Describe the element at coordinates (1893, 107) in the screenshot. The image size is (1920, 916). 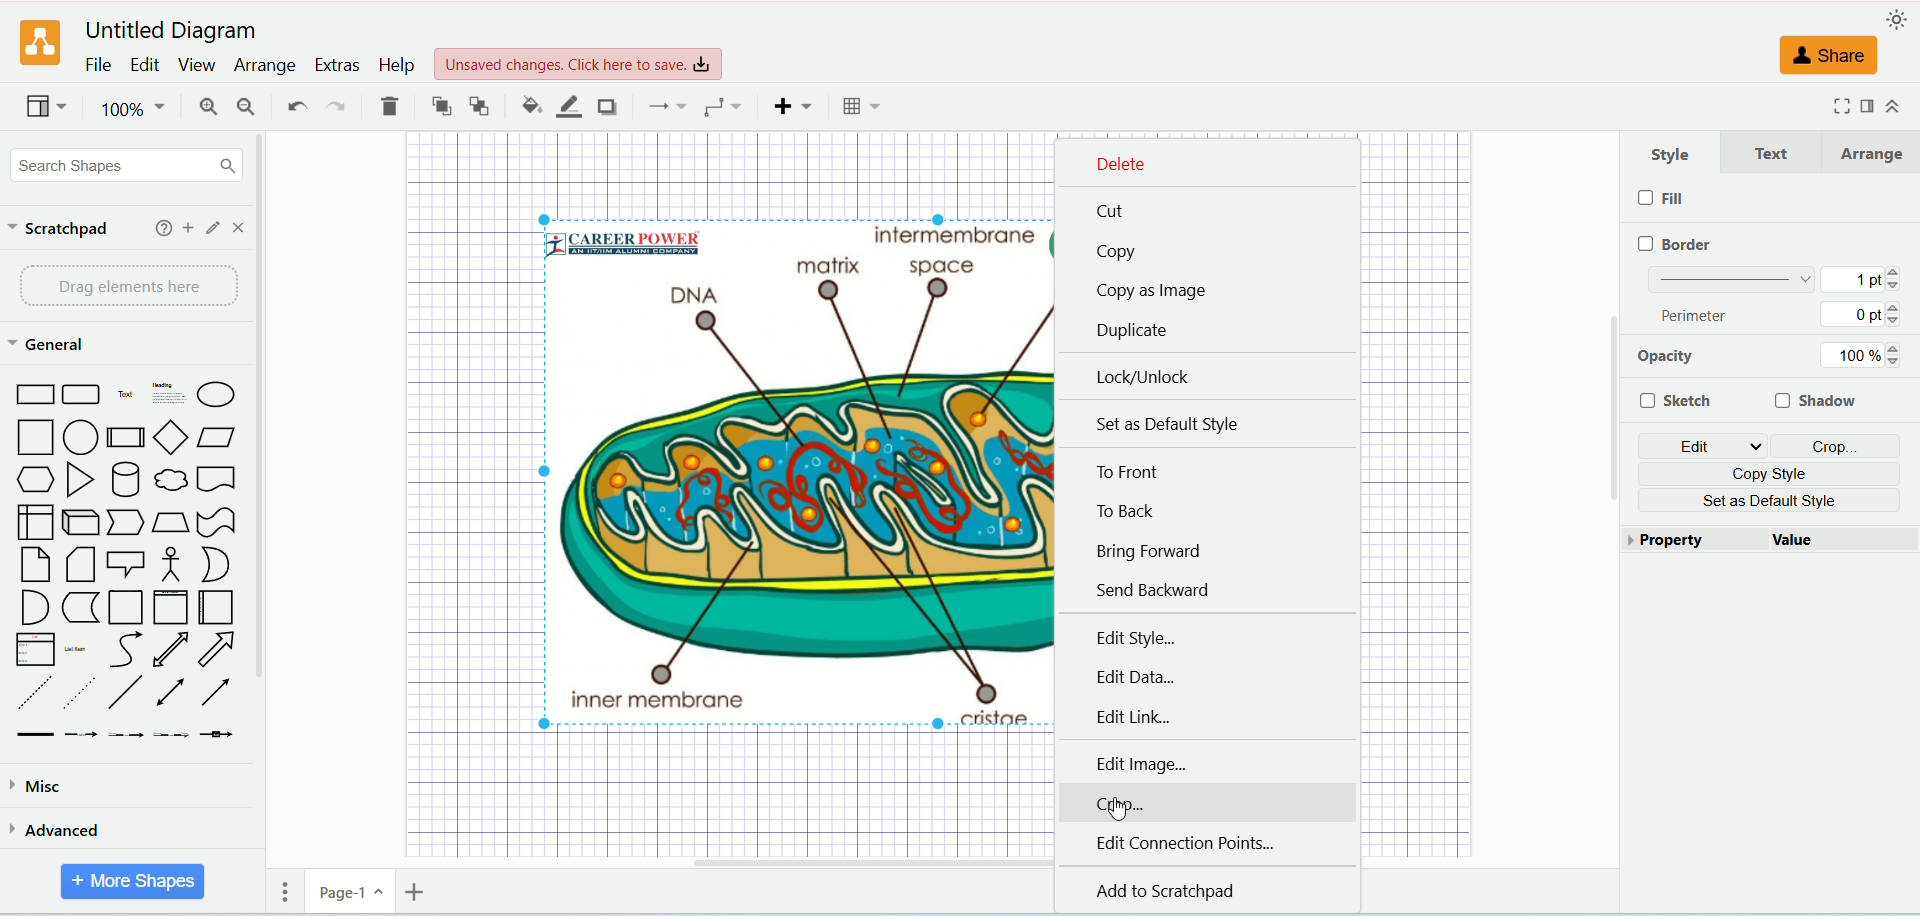
I see `collapse/expand` at that location.